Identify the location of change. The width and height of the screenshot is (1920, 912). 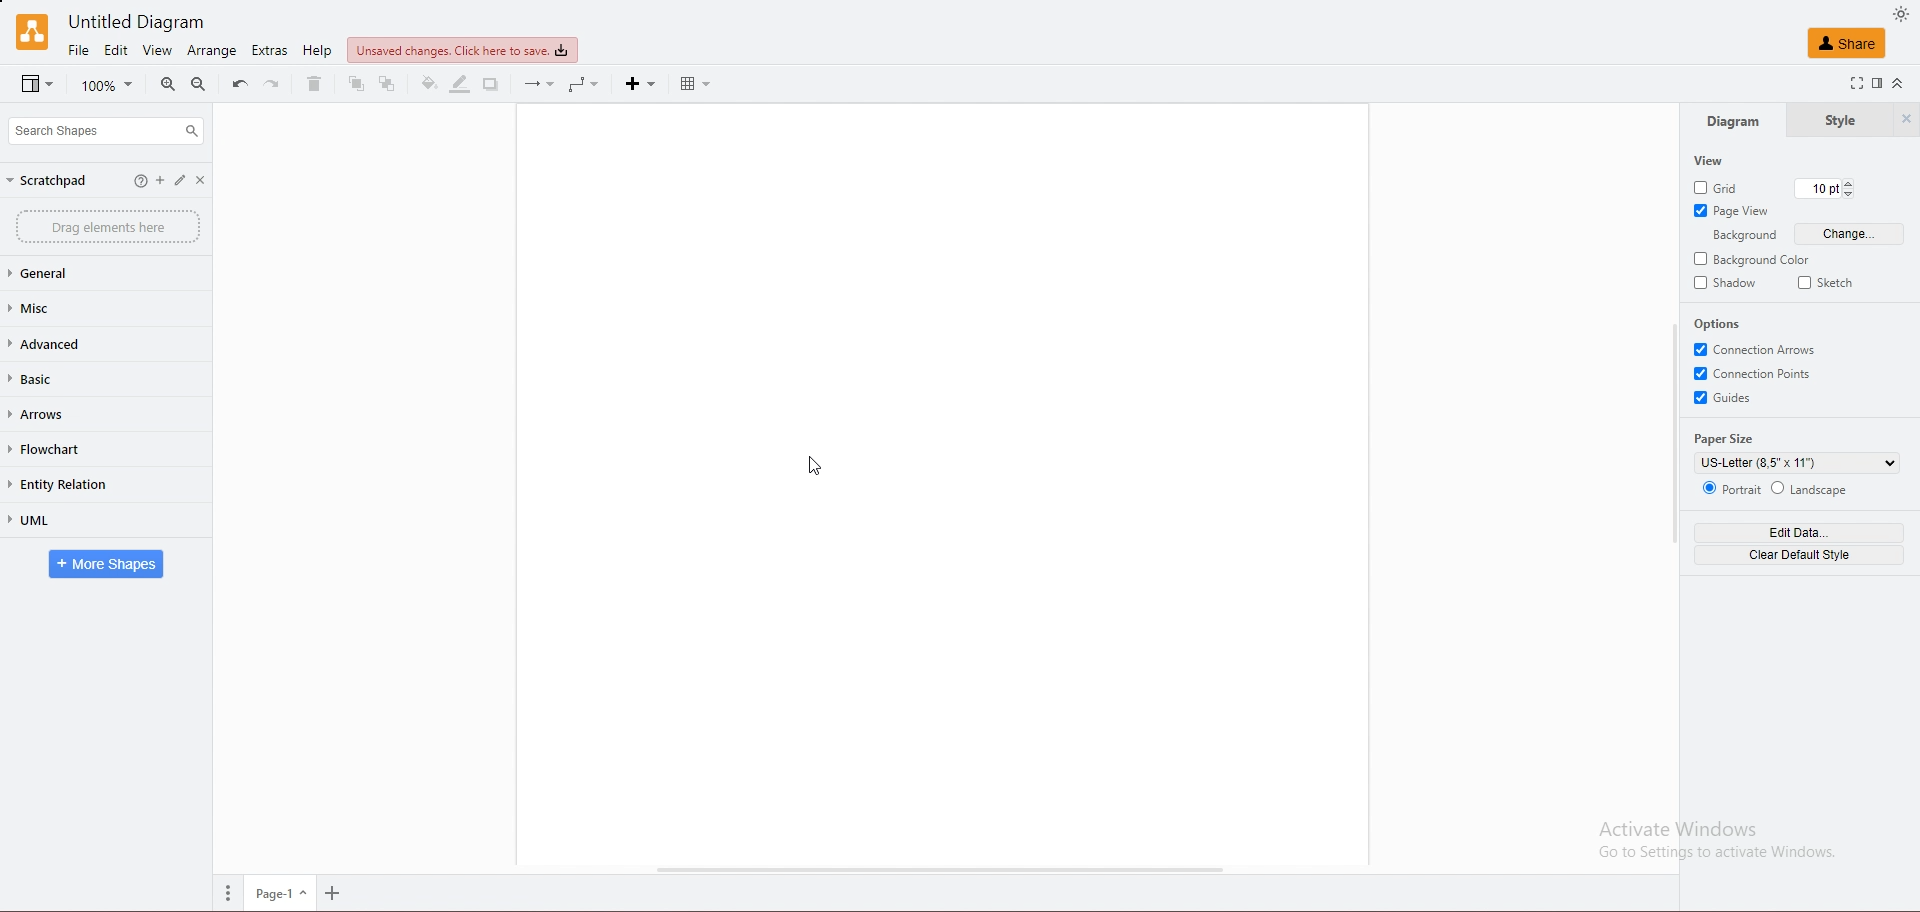
(1850, 232).